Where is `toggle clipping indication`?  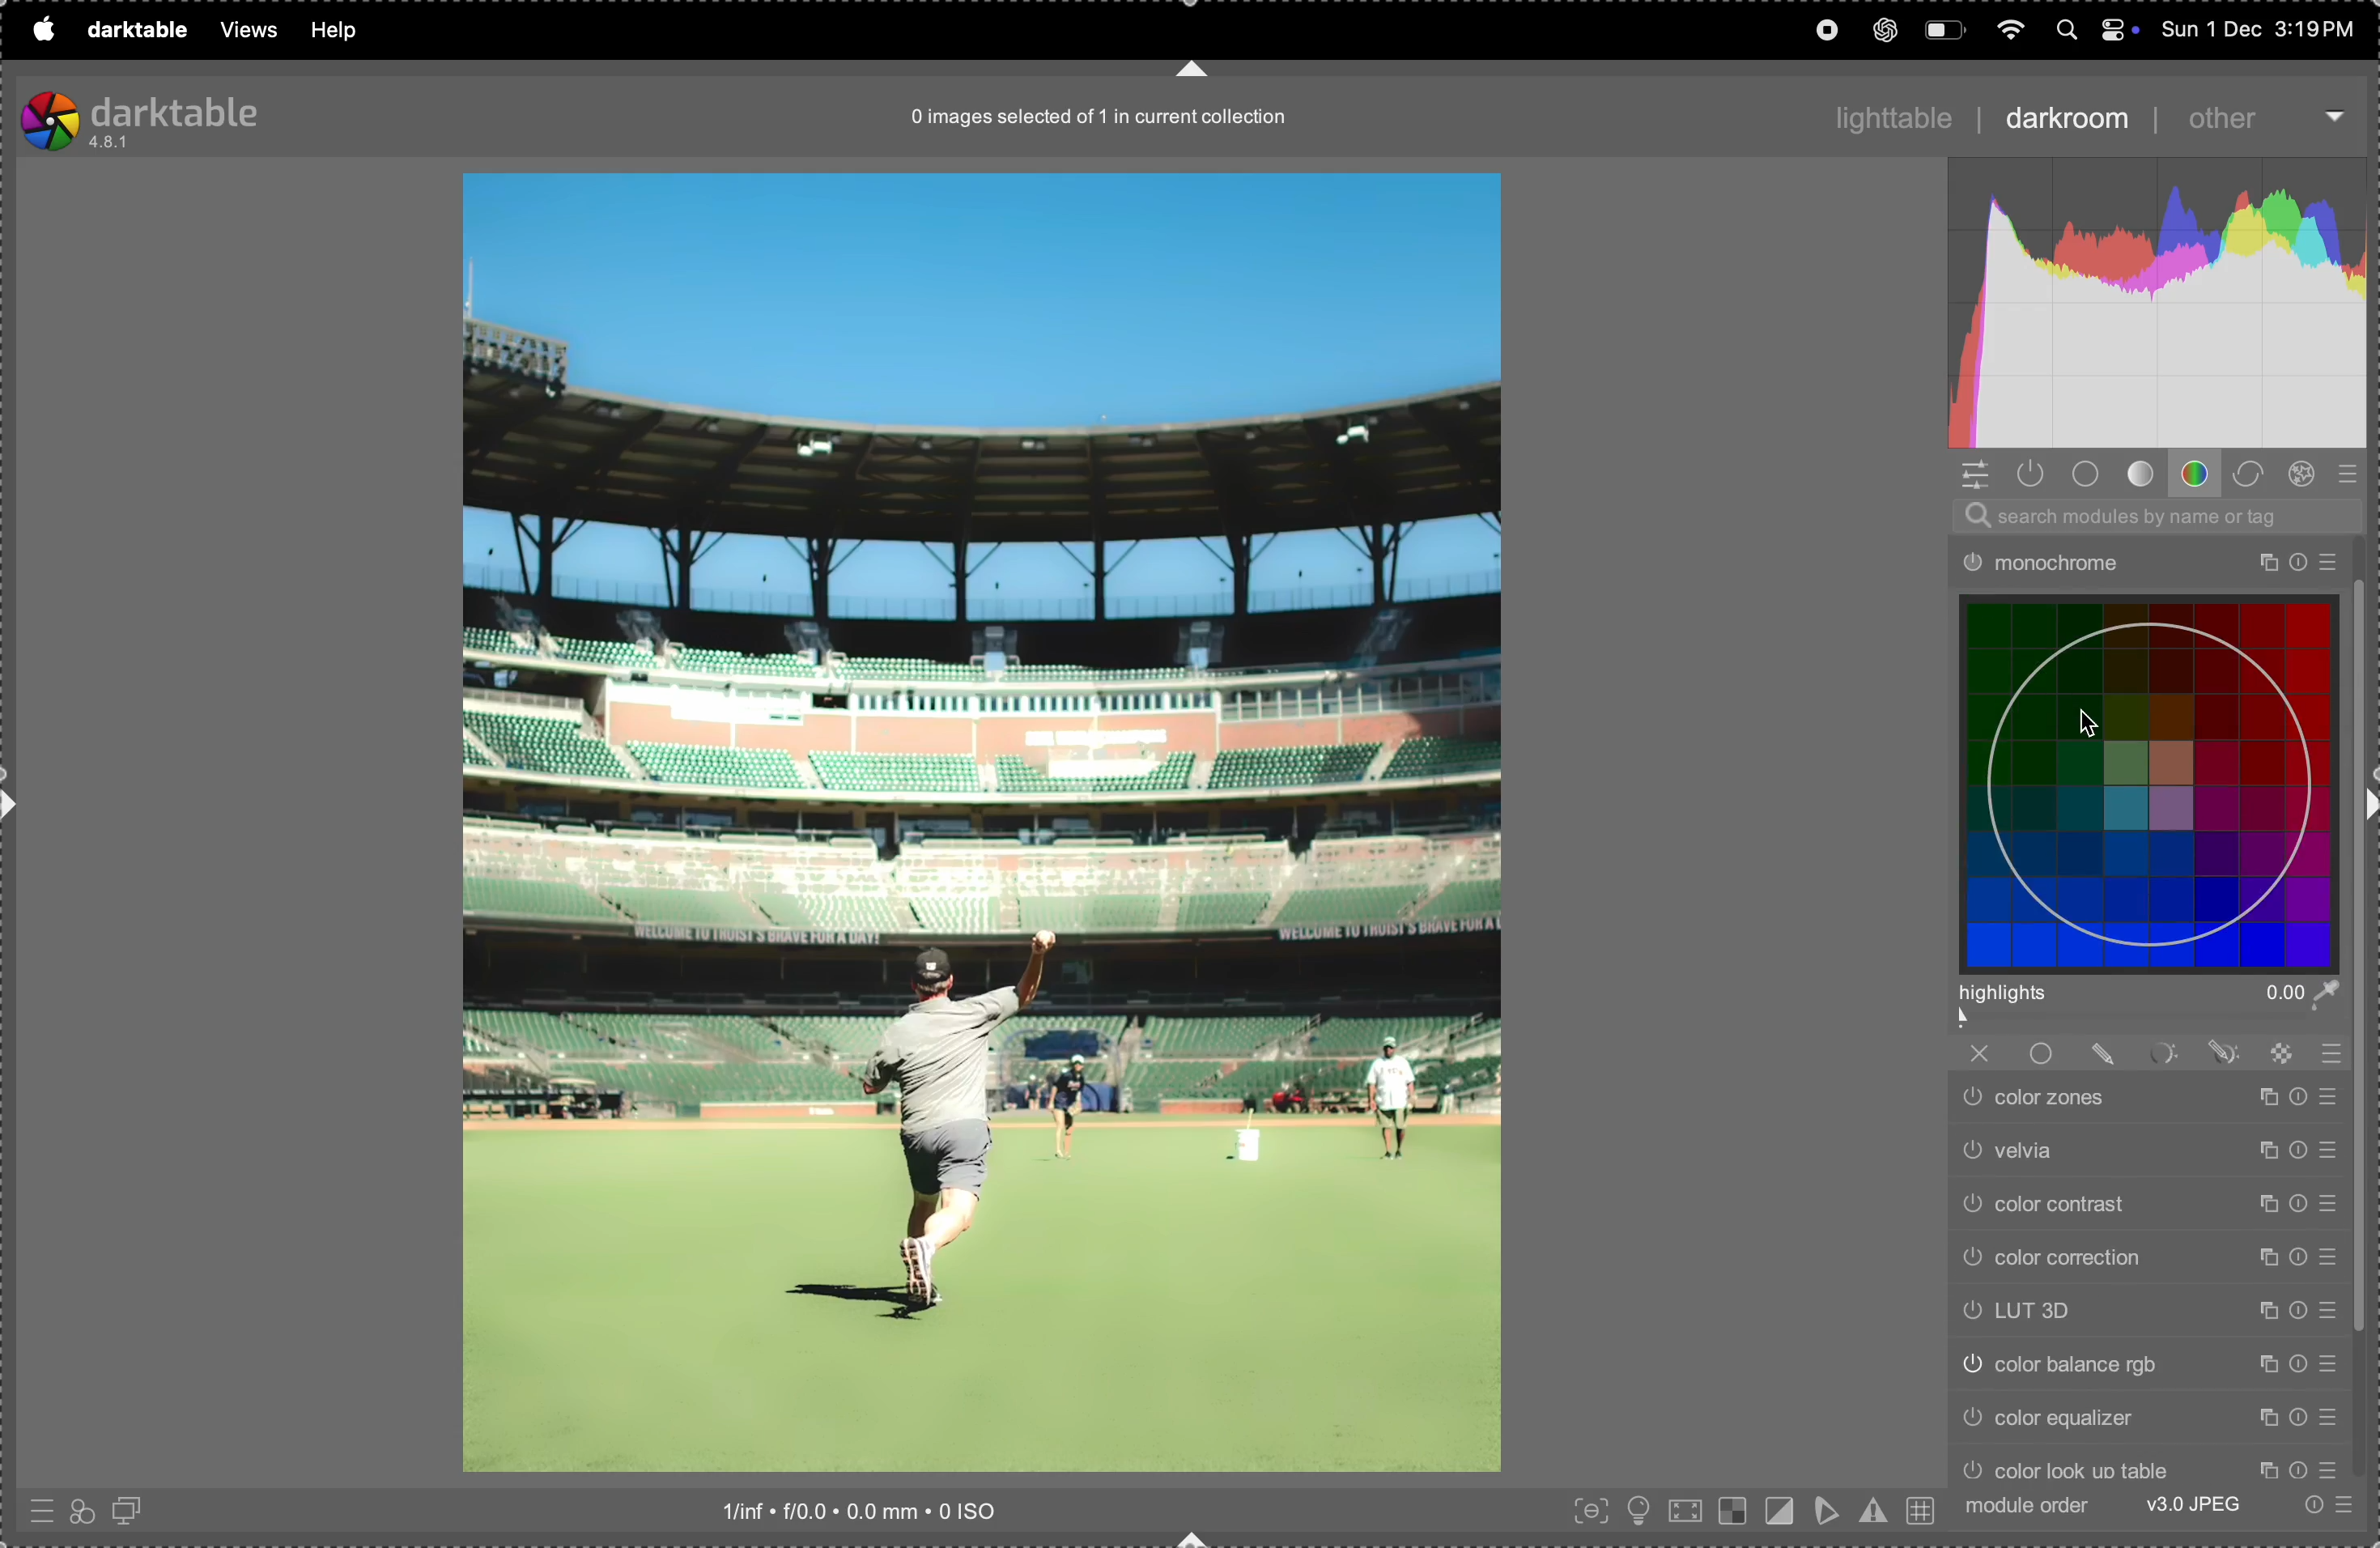 toggle clipping indication is located at coordinates (1780, 1508).